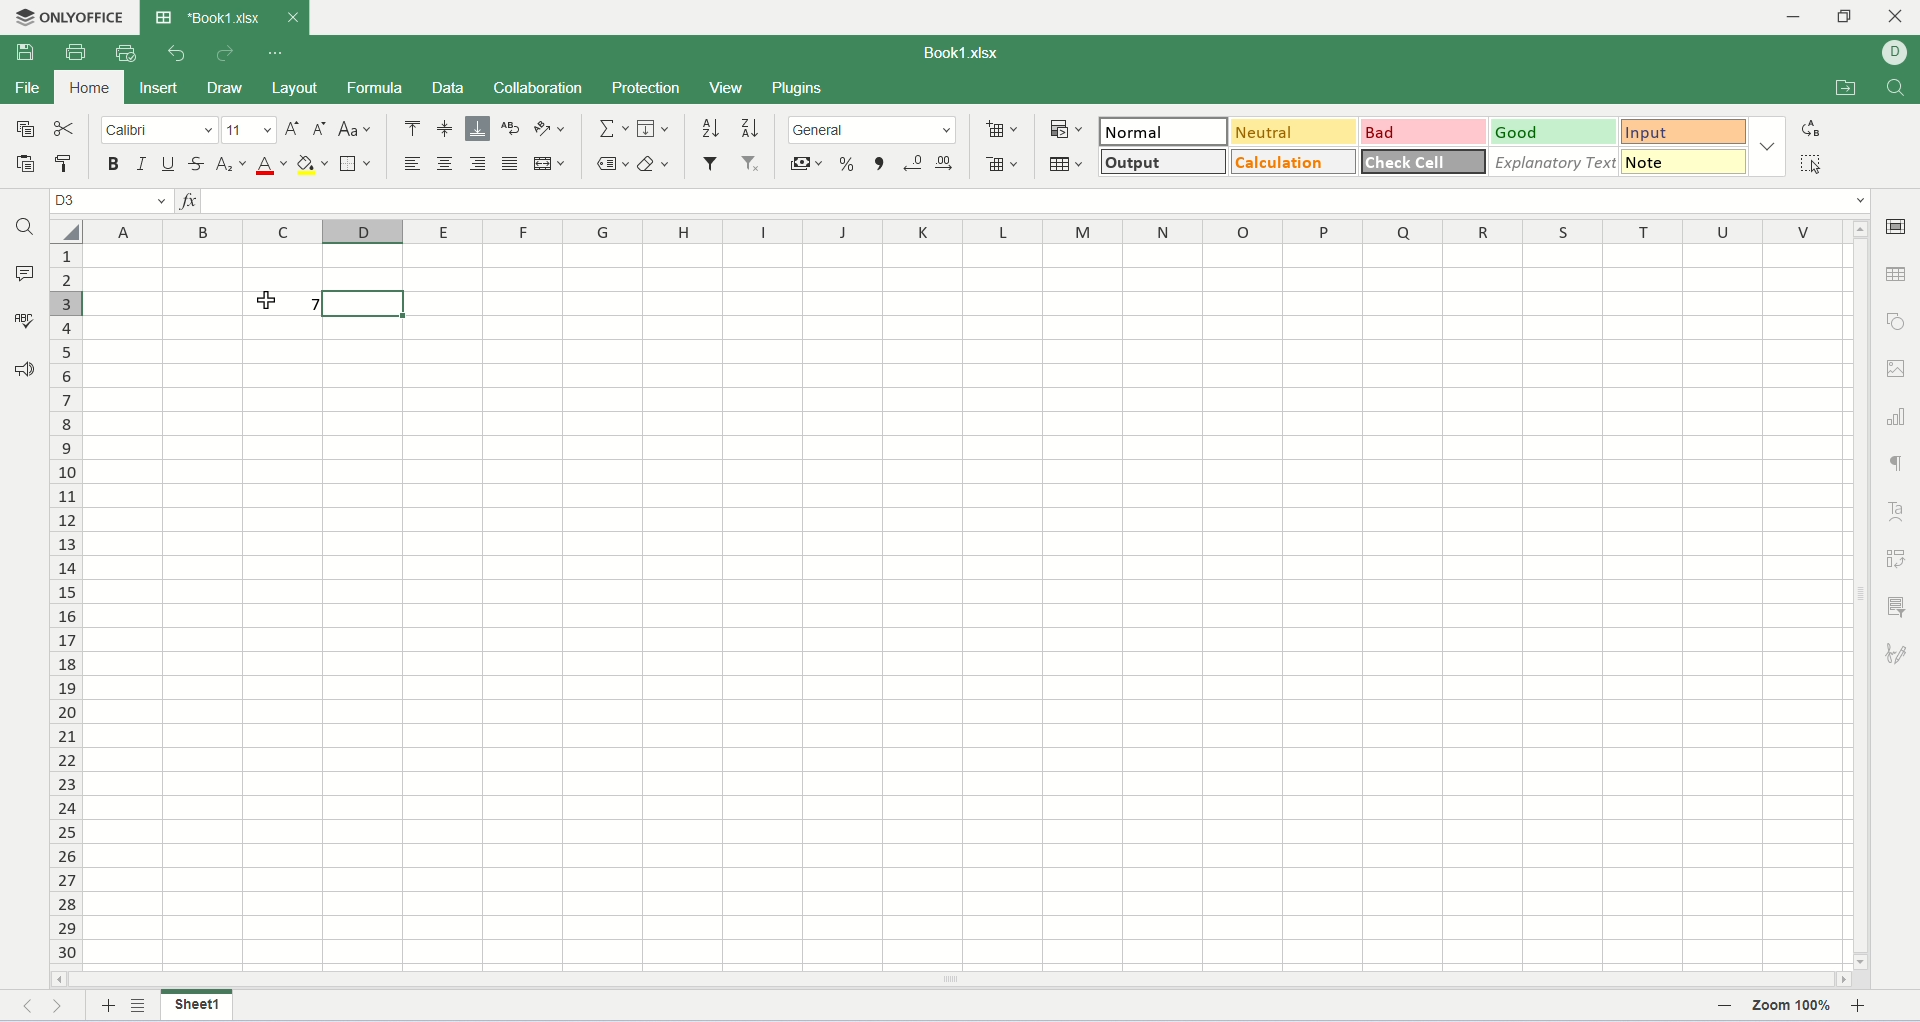  I want to click on sort ascending, so click(712, 128).